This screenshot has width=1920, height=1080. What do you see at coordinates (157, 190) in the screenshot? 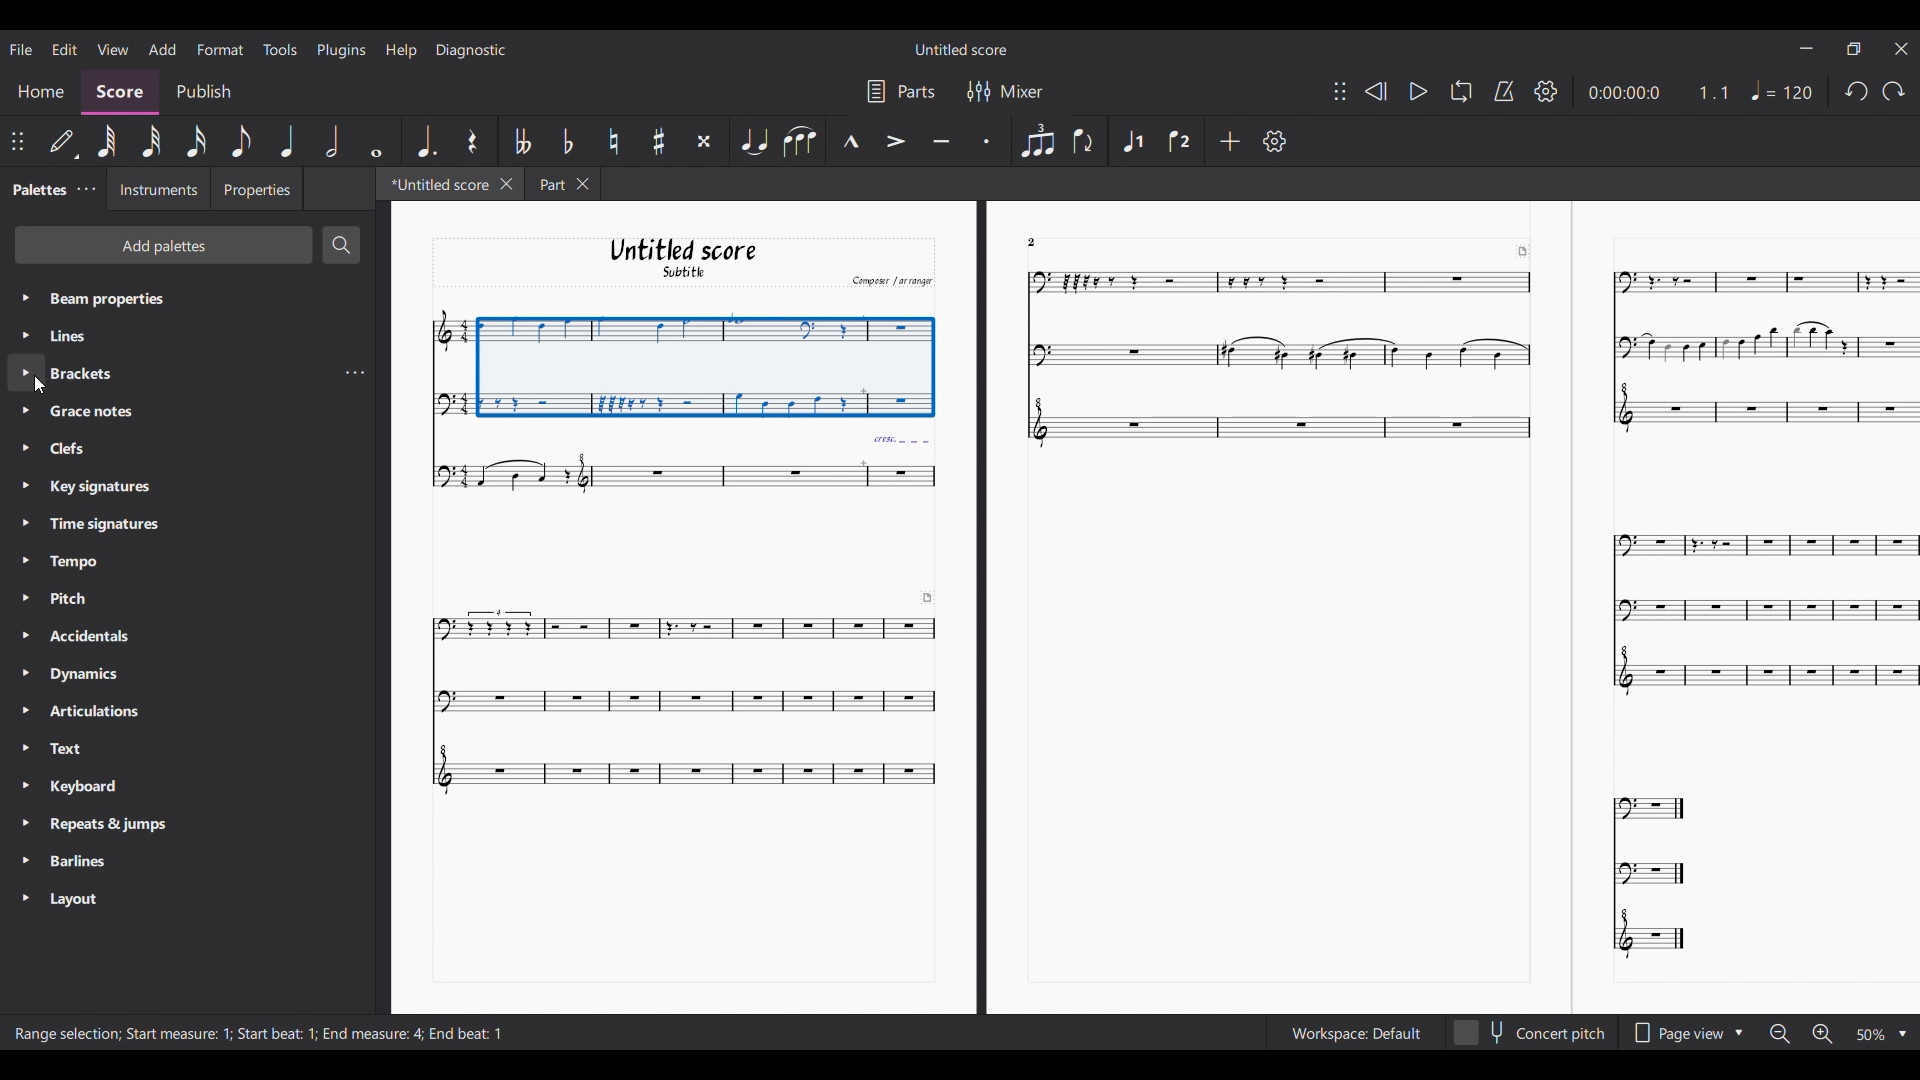
I see `Instruments` at bounding box center [157, 190].